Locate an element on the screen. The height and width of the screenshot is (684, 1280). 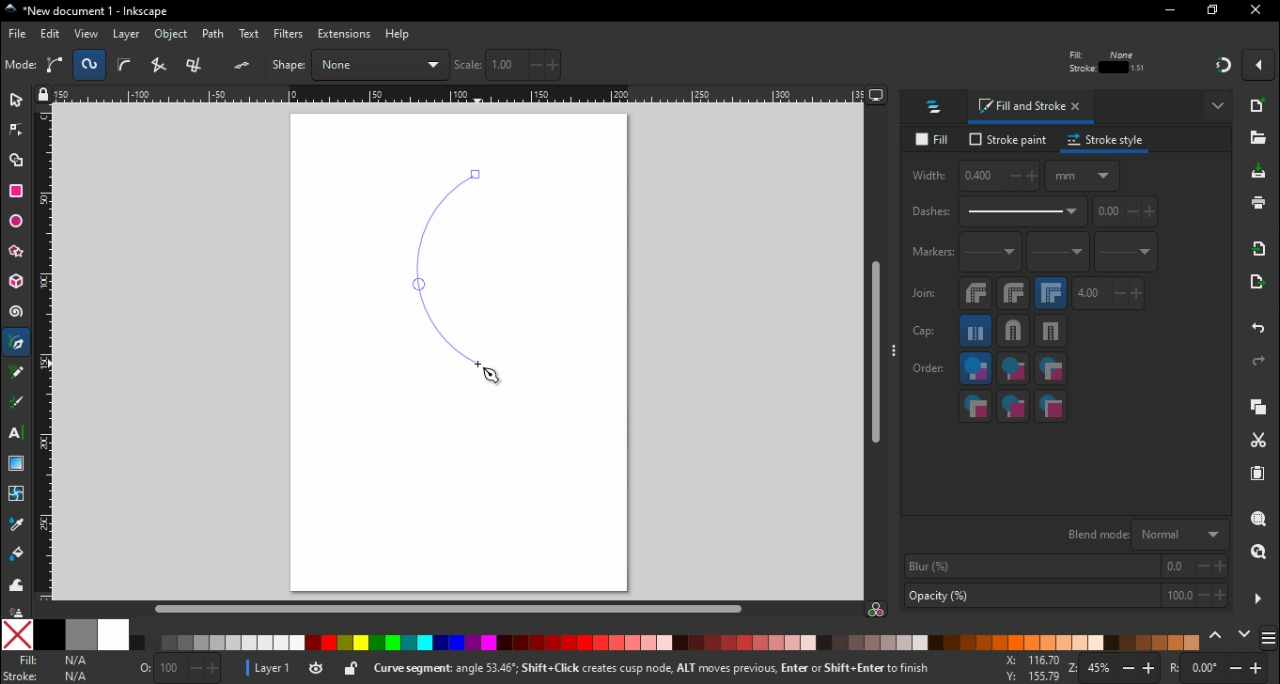
new is located at coordinates (1263, 110).